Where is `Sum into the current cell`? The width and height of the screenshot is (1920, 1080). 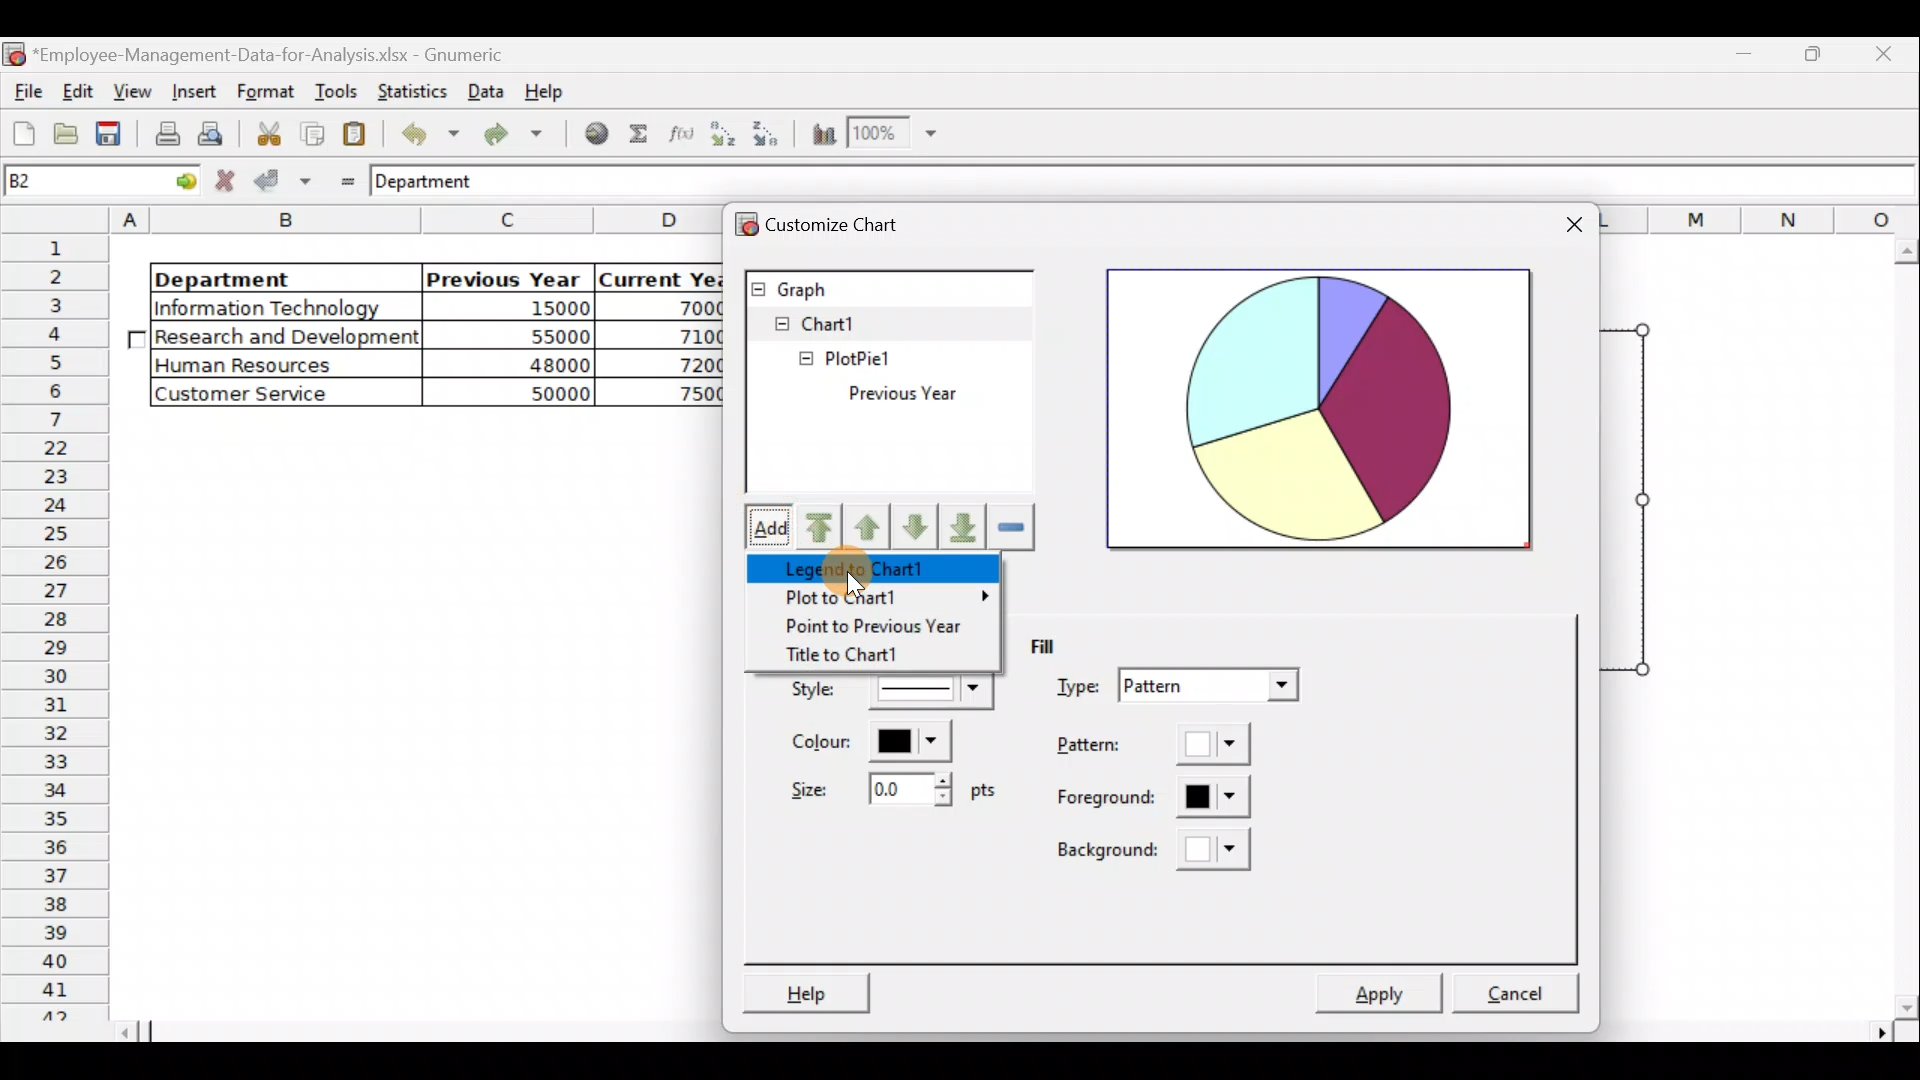
Sum into the current cell is located at coordinates (640, 132).